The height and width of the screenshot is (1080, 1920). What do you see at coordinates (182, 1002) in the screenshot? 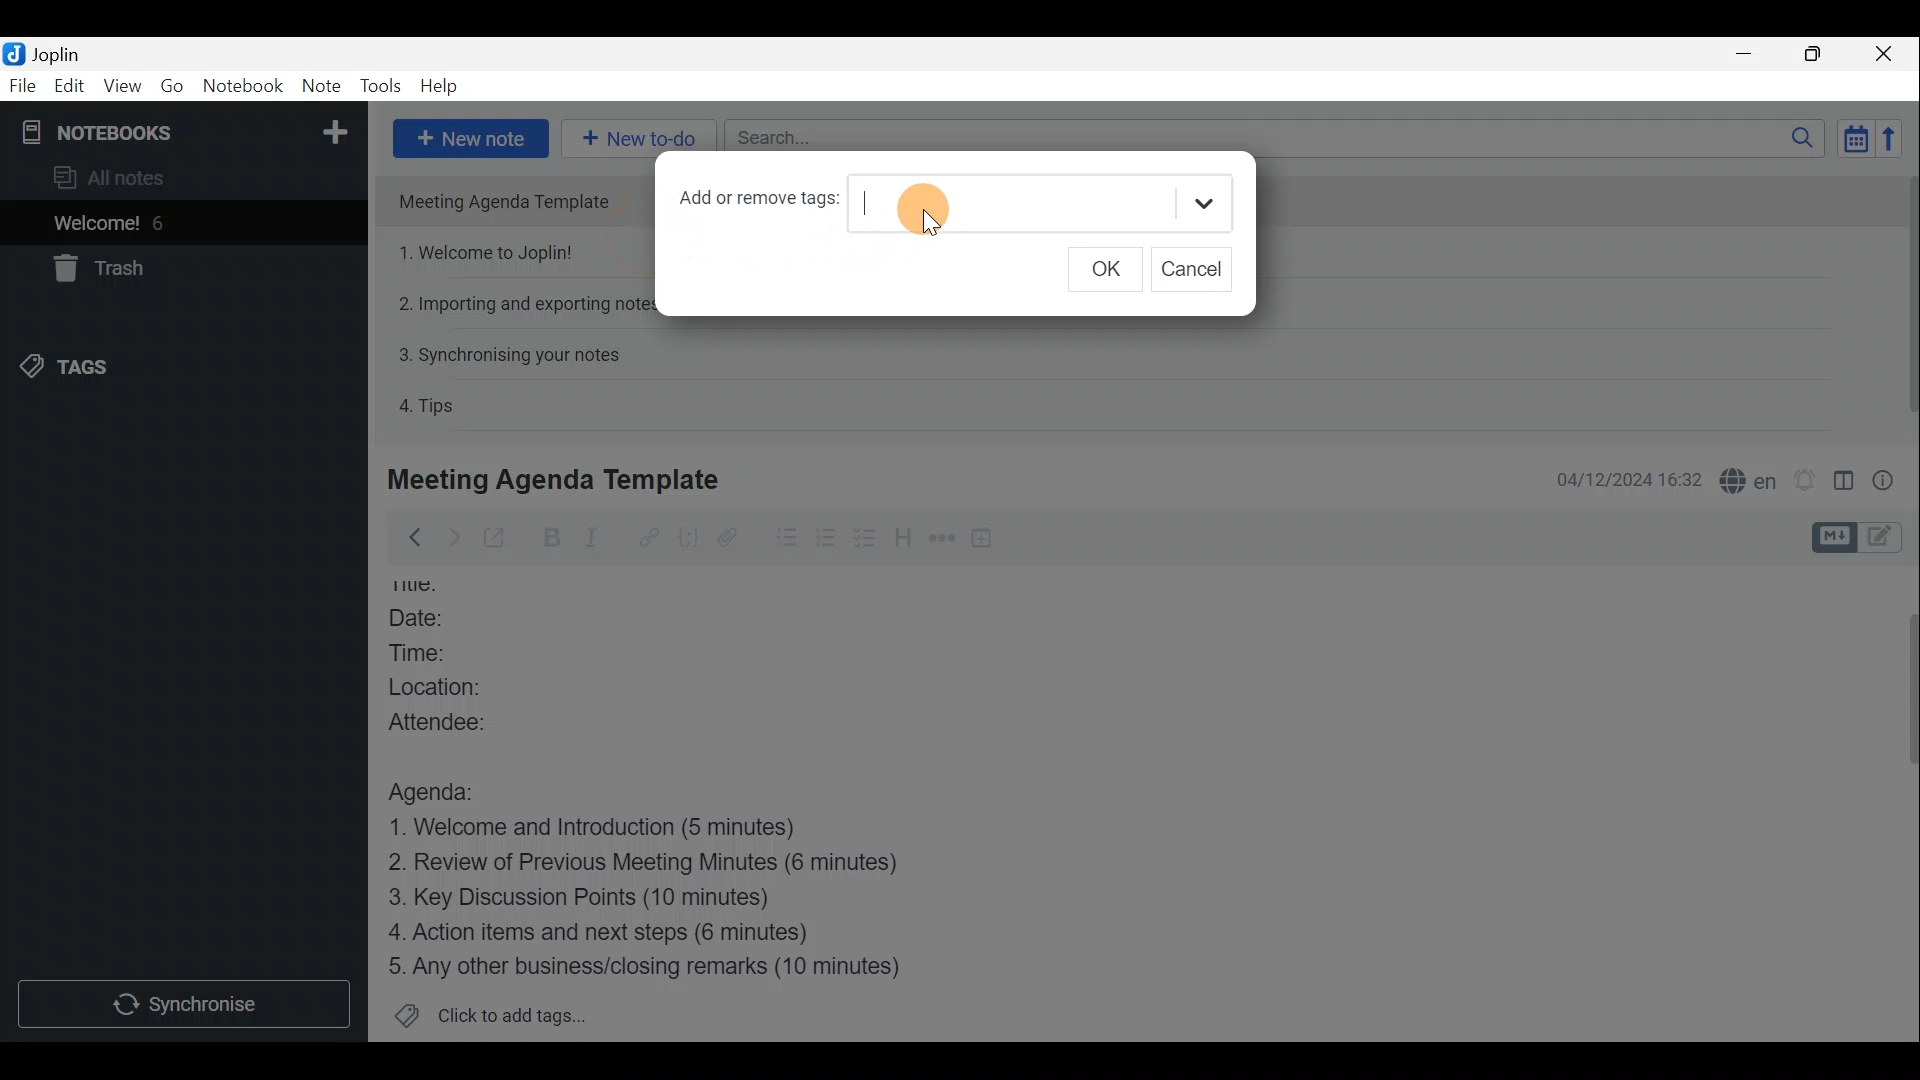
I see `Synchronise` at bounding box center [182, 1002].